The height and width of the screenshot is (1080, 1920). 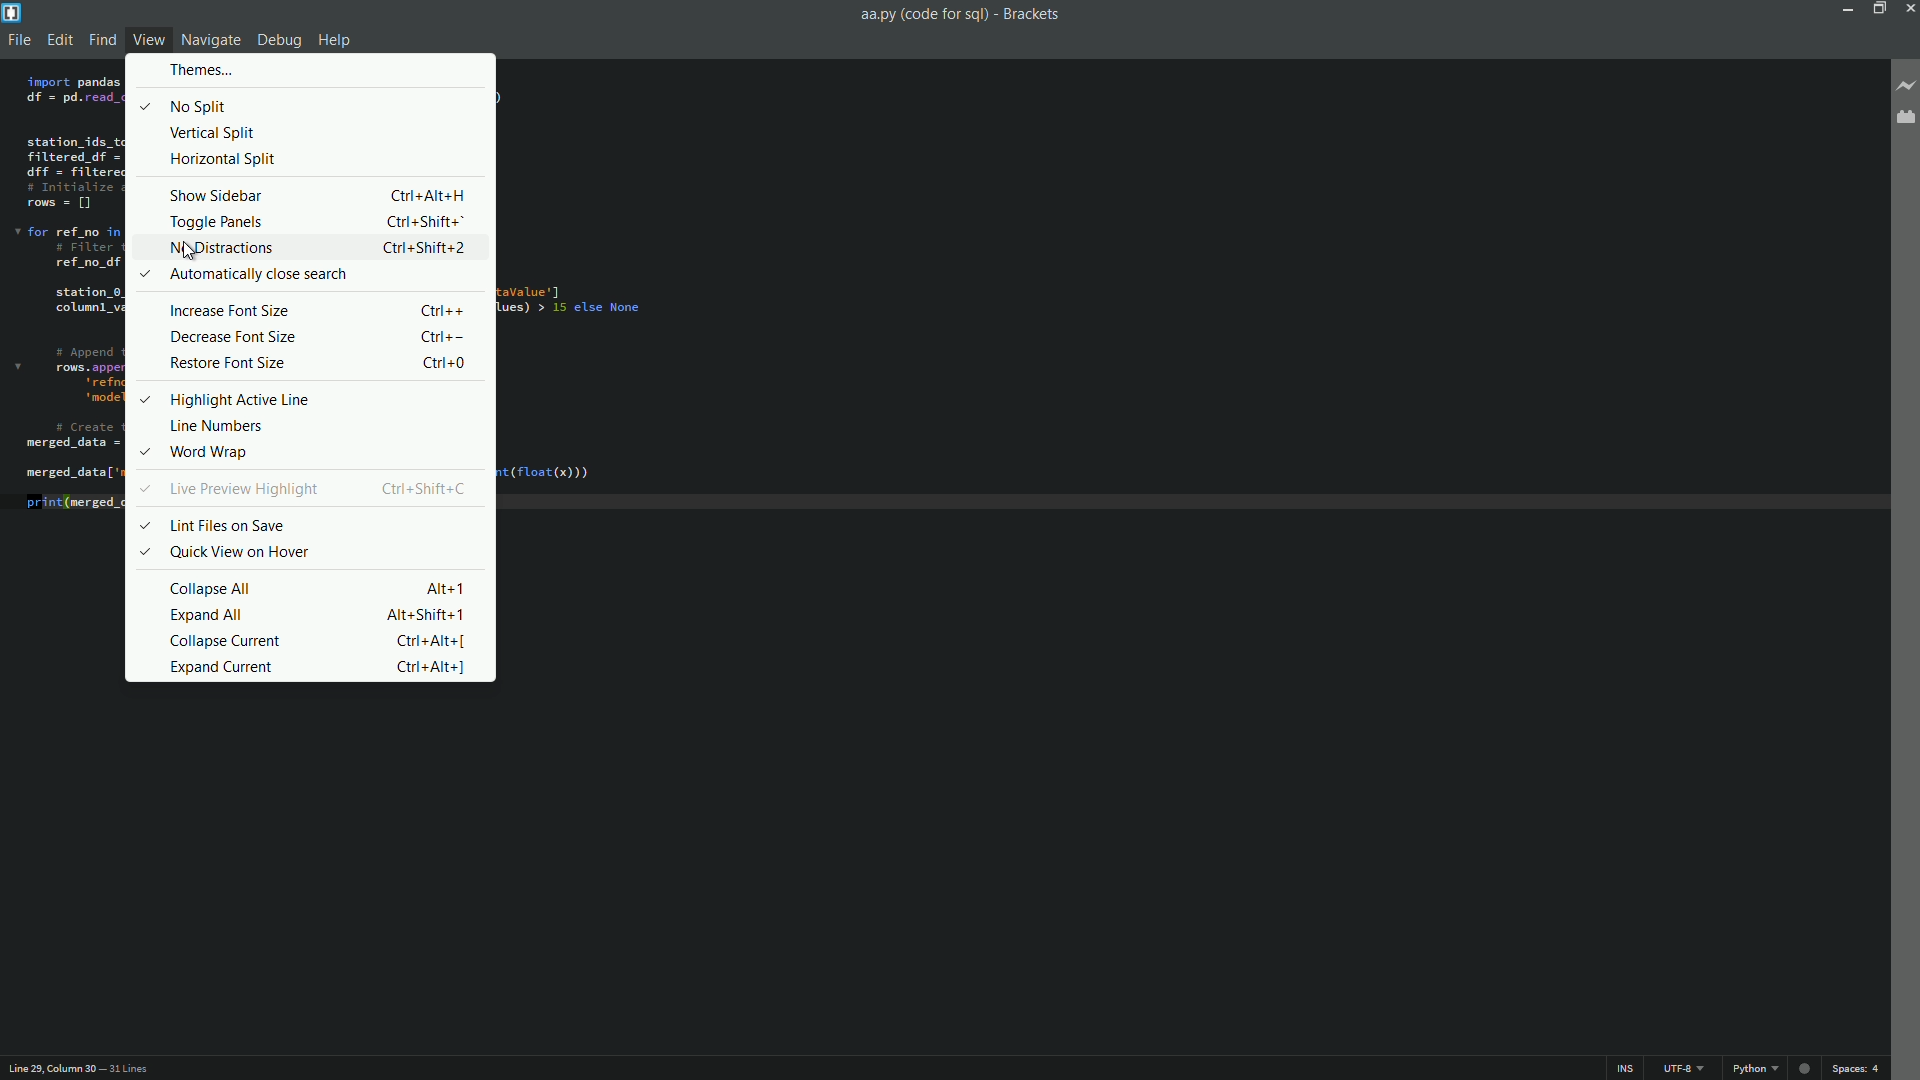 I want to click on debug menu, so click(x=278, y=39).